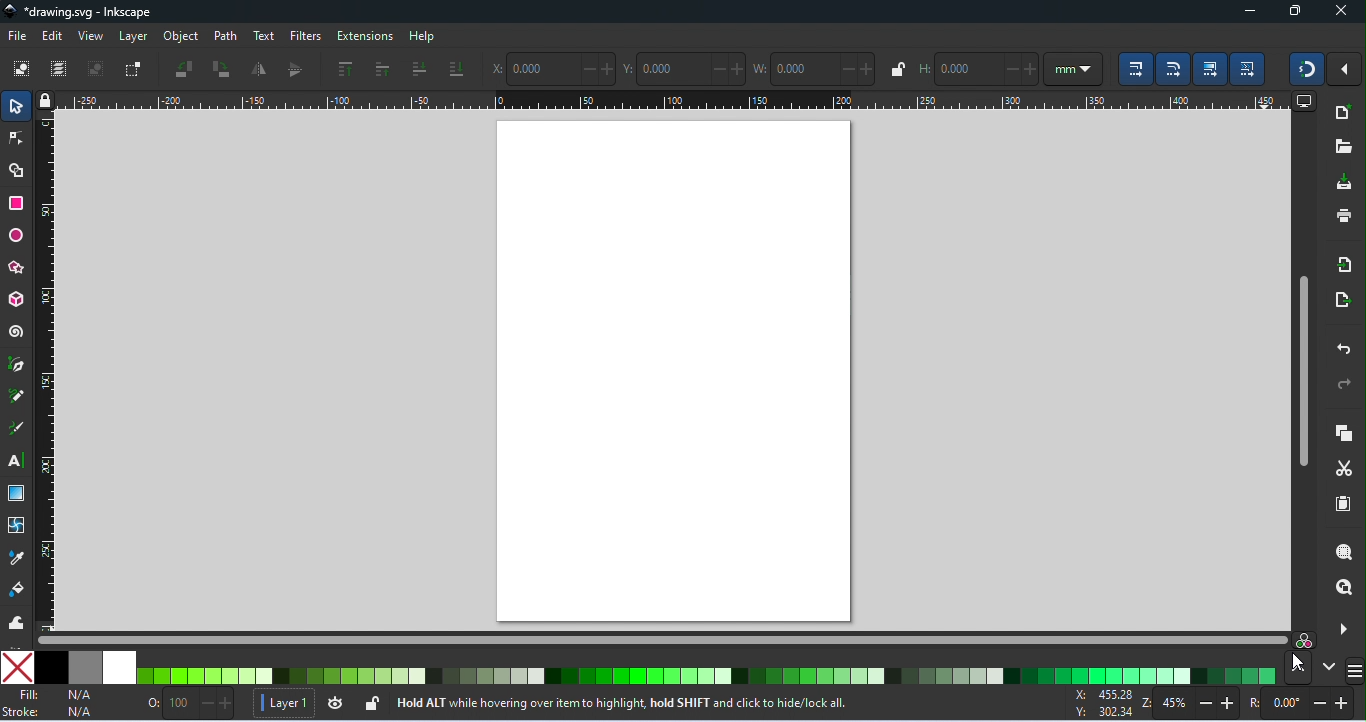  What do you see at coordinates (18, 299) in the screenshot?
I see `3D box` at bounding box center [18, 299].